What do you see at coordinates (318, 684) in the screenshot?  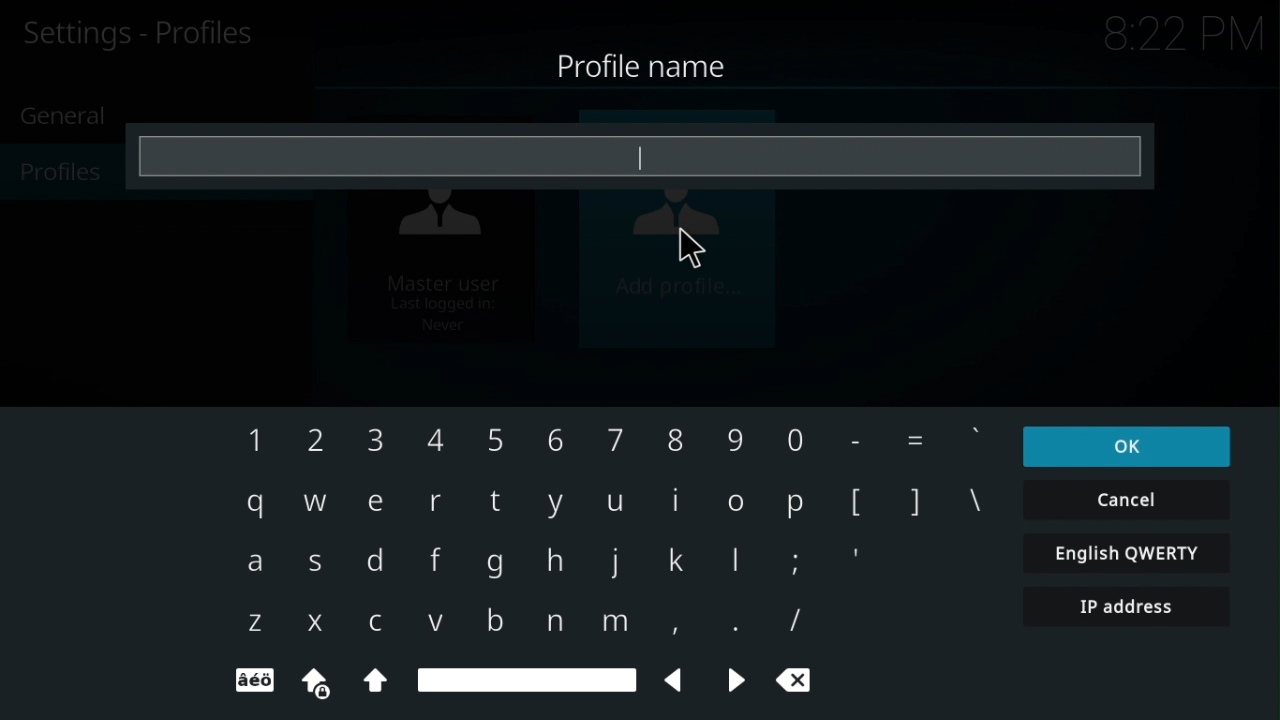 I see `lock` at bounding box center [318, 684].